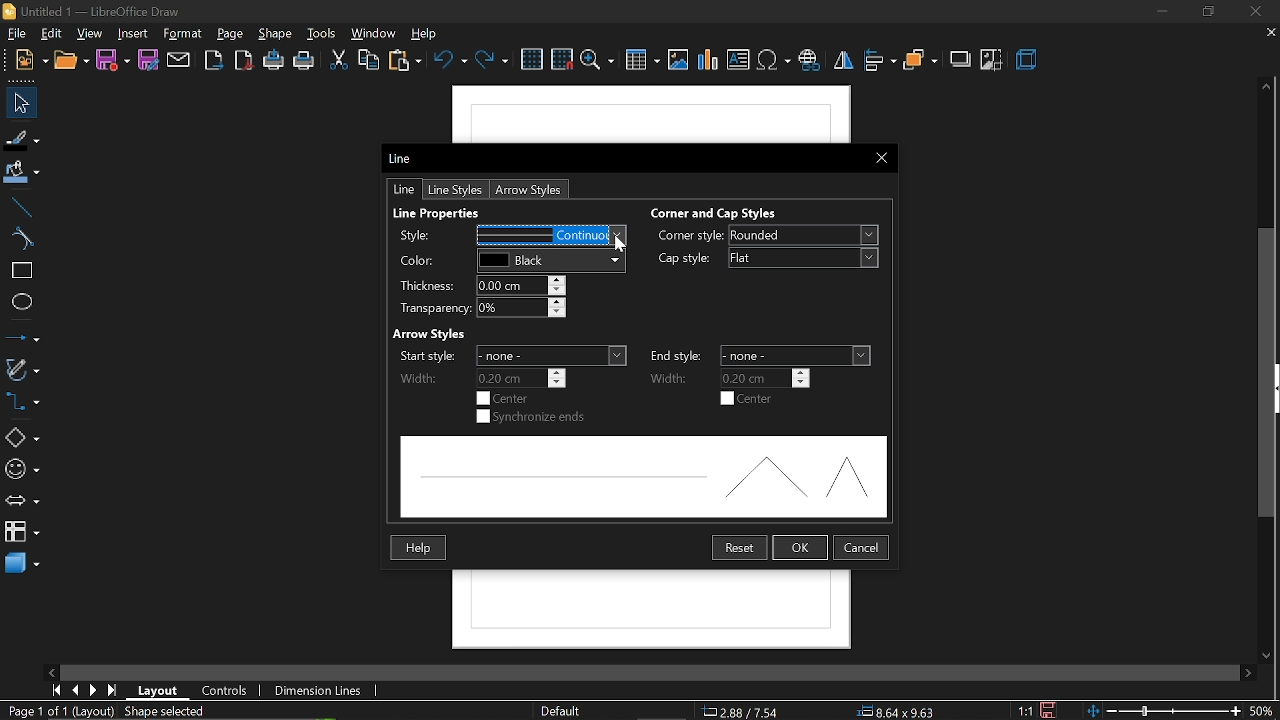 The width and height of the screenshot is (1280, 720). What do you see at coordinates (1265, 86) in the screenshot?
I see `move up` at bounding box center [1265, 86].